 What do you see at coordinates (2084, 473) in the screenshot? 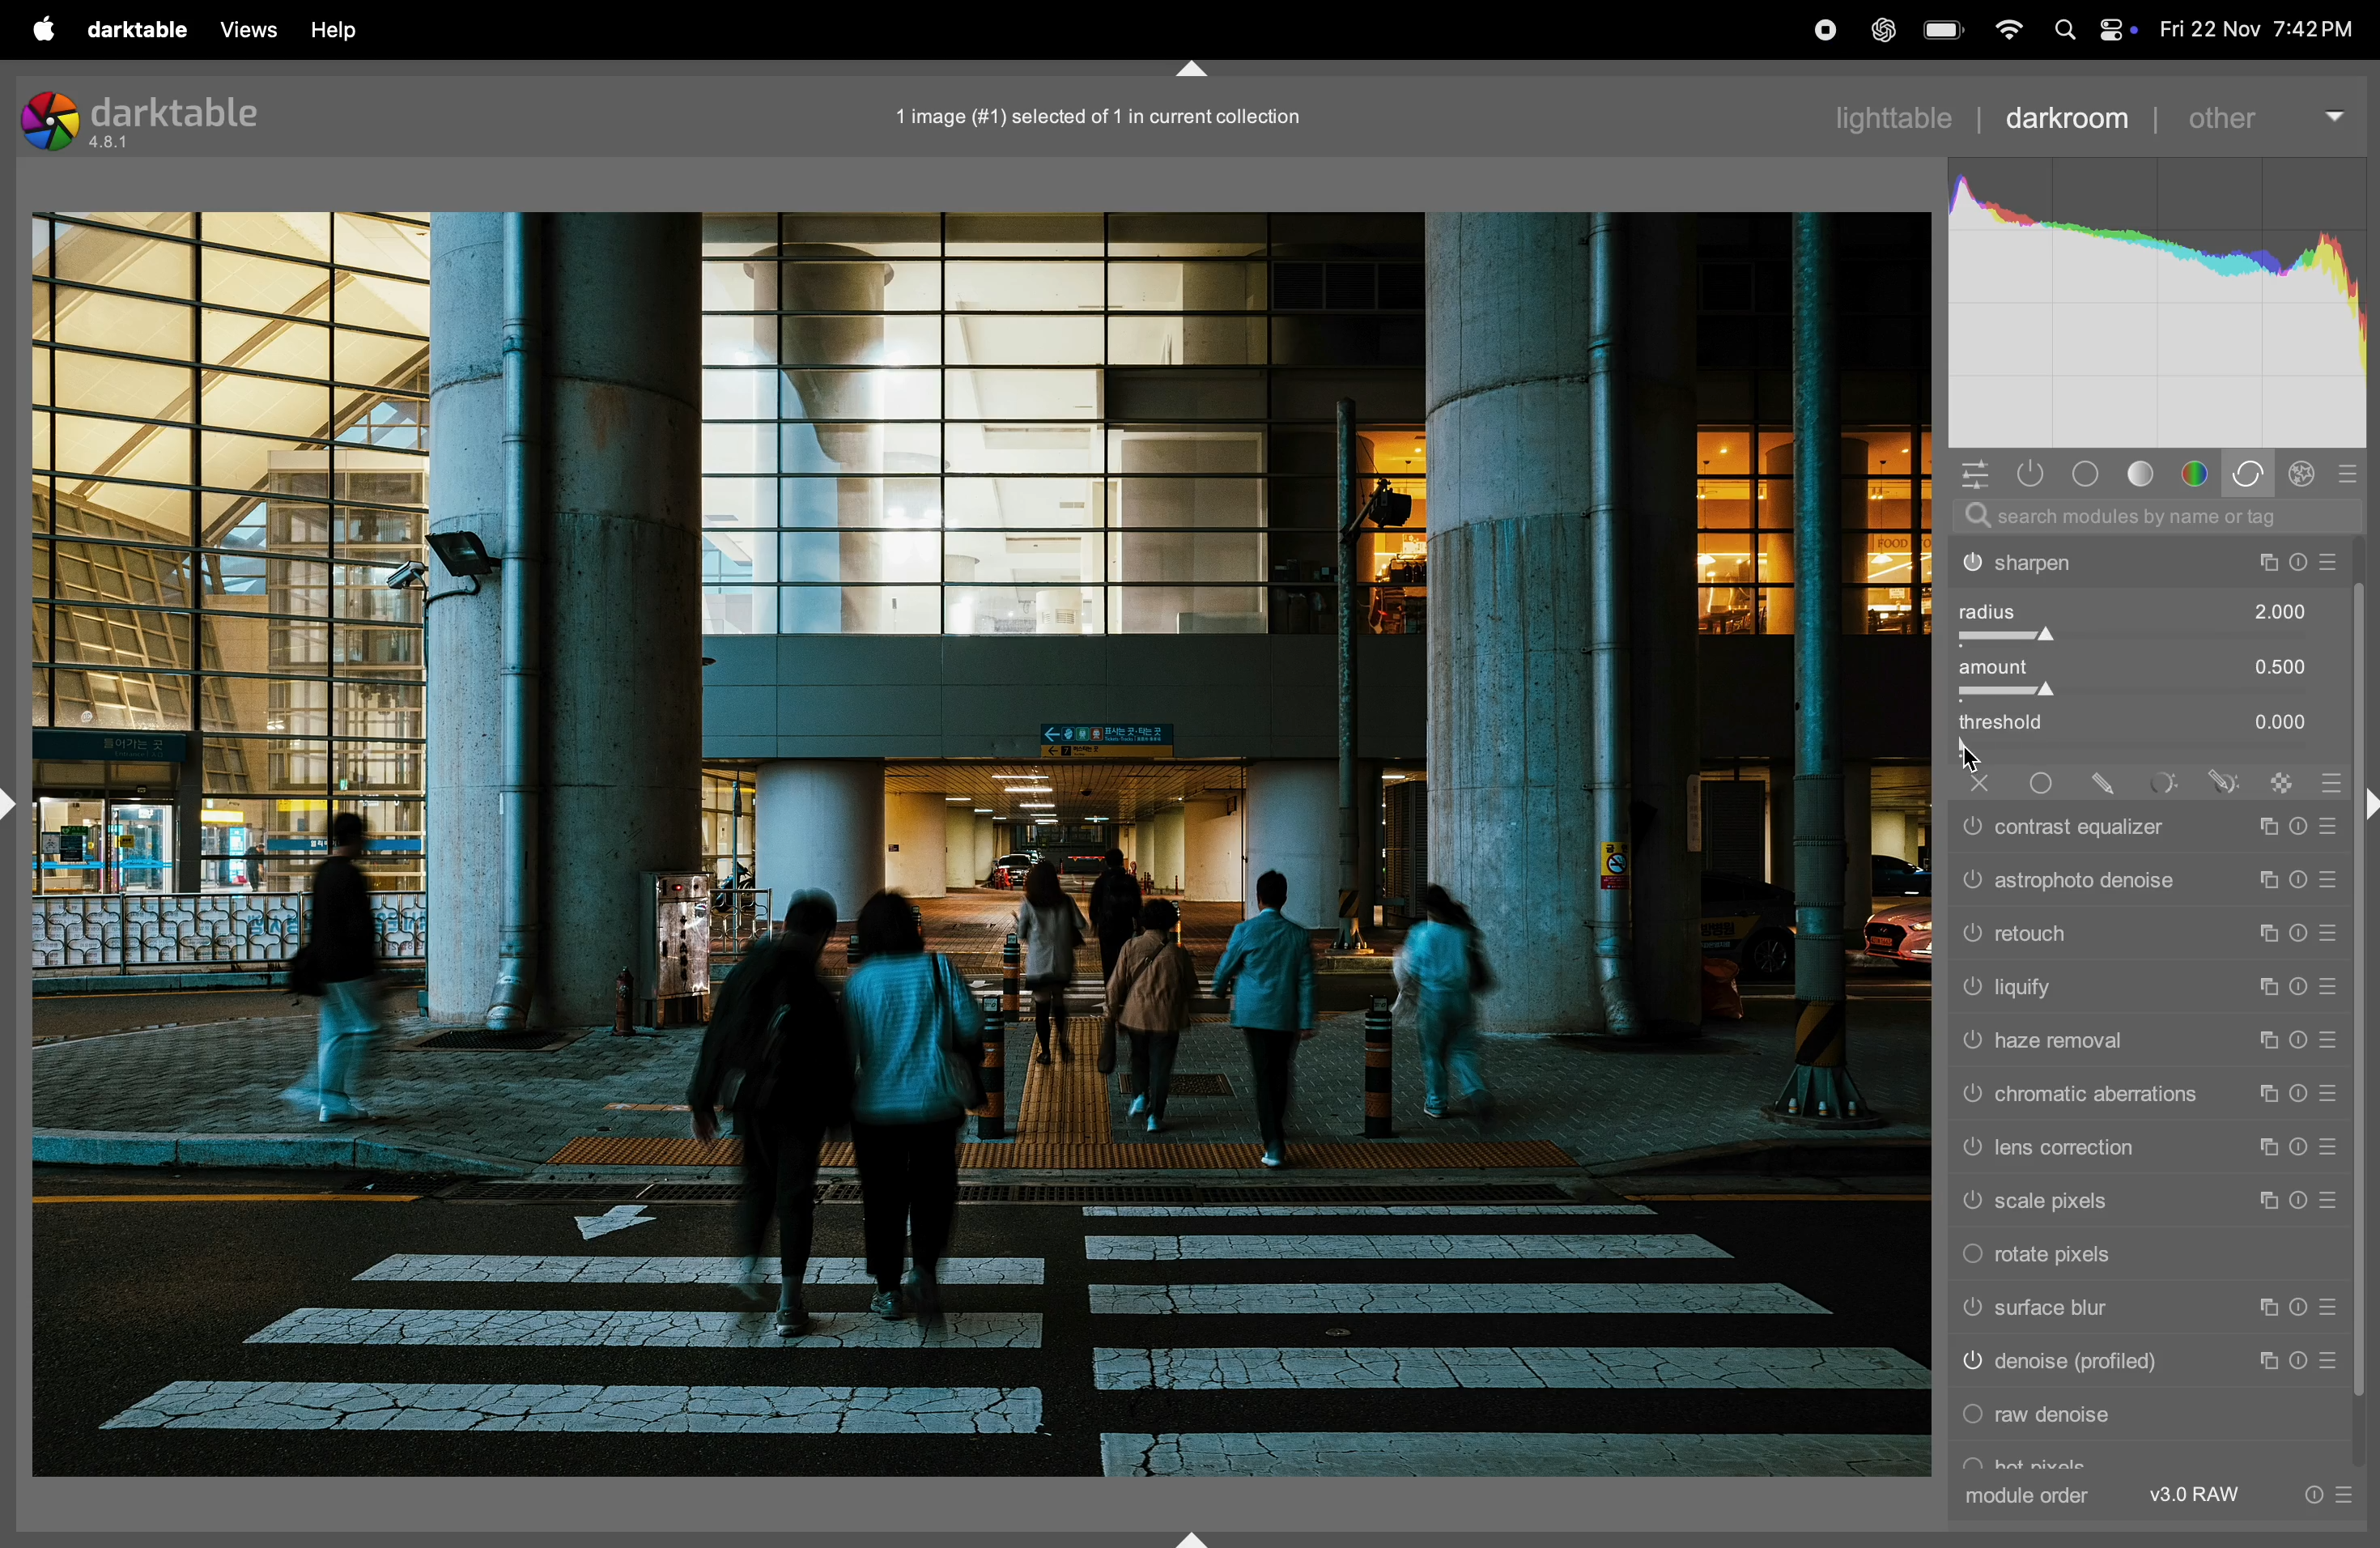
I see `base` at bounding box center [2084, 473].